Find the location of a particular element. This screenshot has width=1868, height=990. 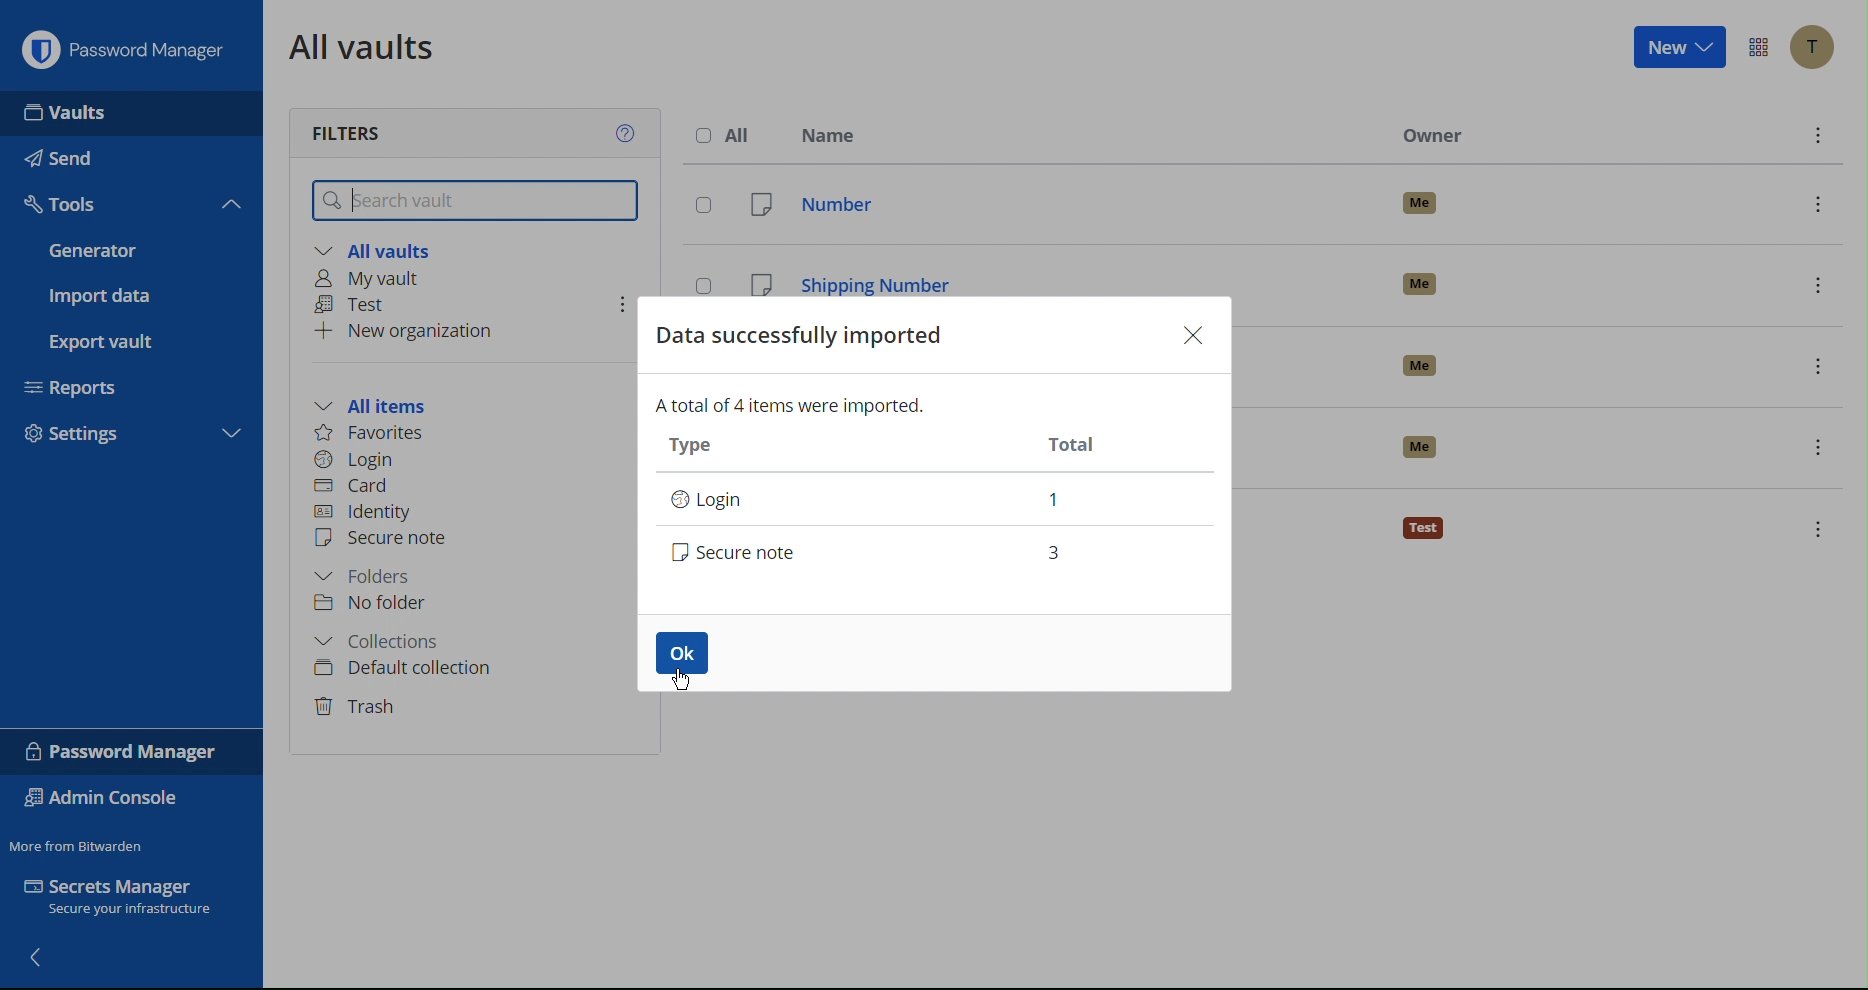

Secrets Manager is located at coordinates (122, 899).